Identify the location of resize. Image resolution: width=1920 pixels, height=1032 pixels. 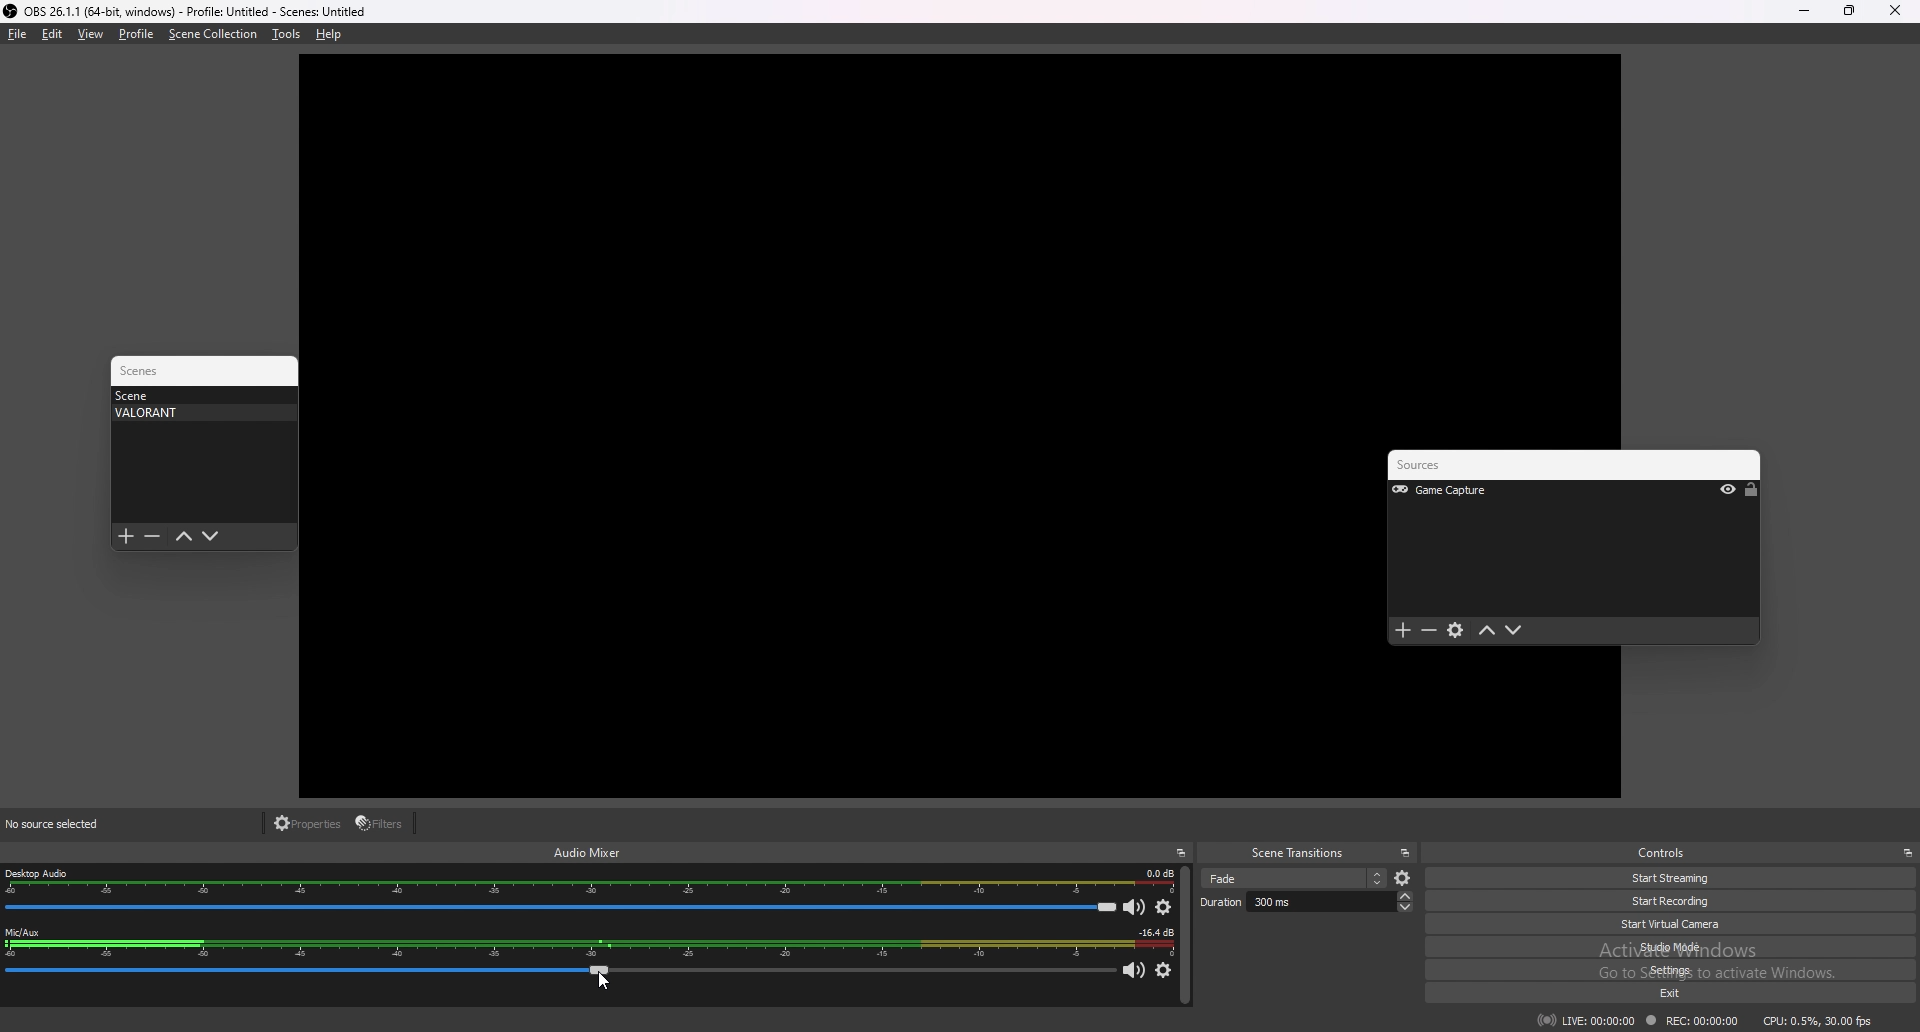
(1849, 10).